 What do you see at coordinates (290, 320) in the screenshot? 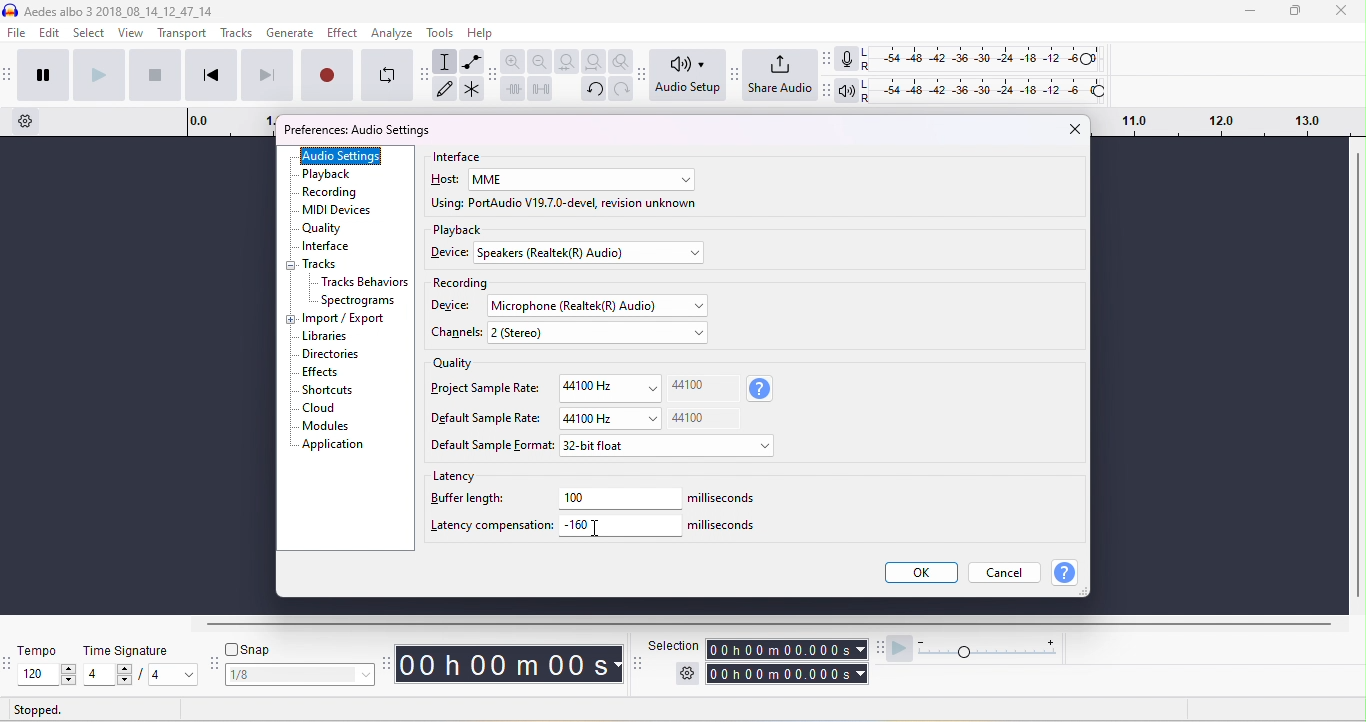
I see `expand` at bounding box center [290, 320].